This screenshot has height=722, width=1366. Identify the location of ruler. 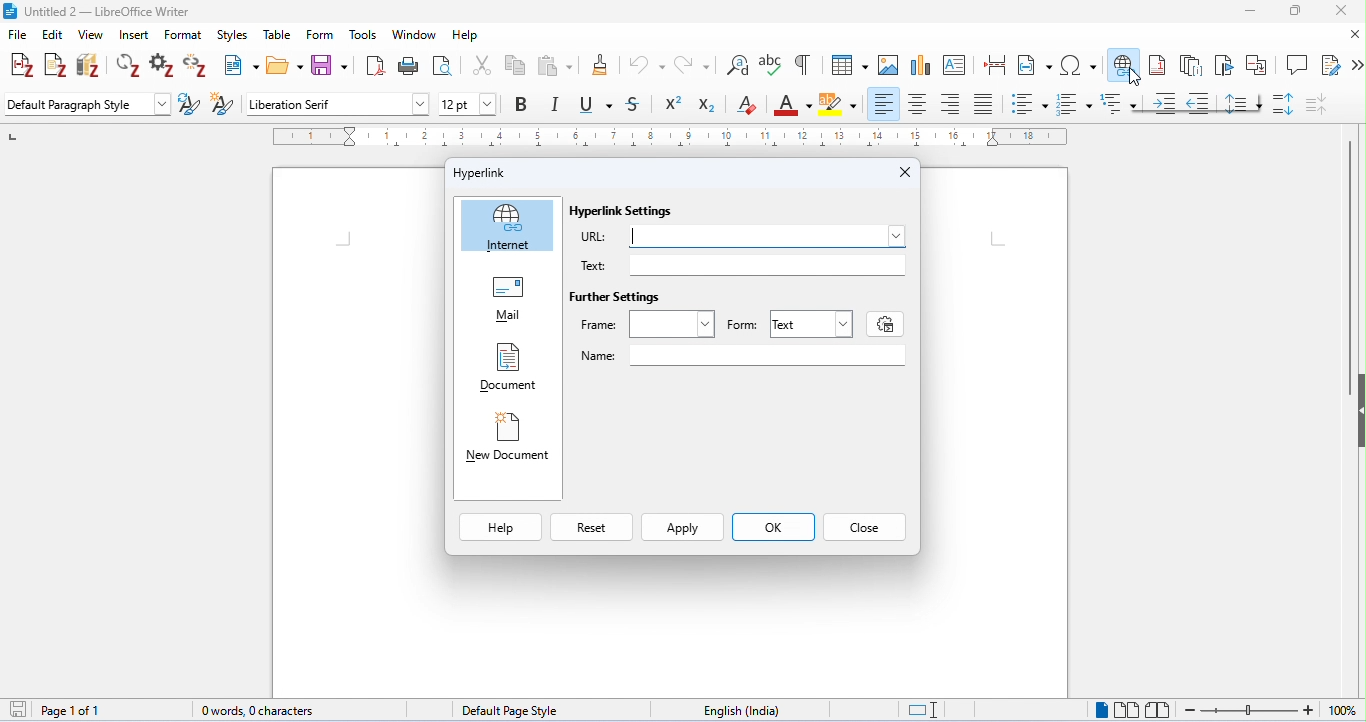
(670, 137).